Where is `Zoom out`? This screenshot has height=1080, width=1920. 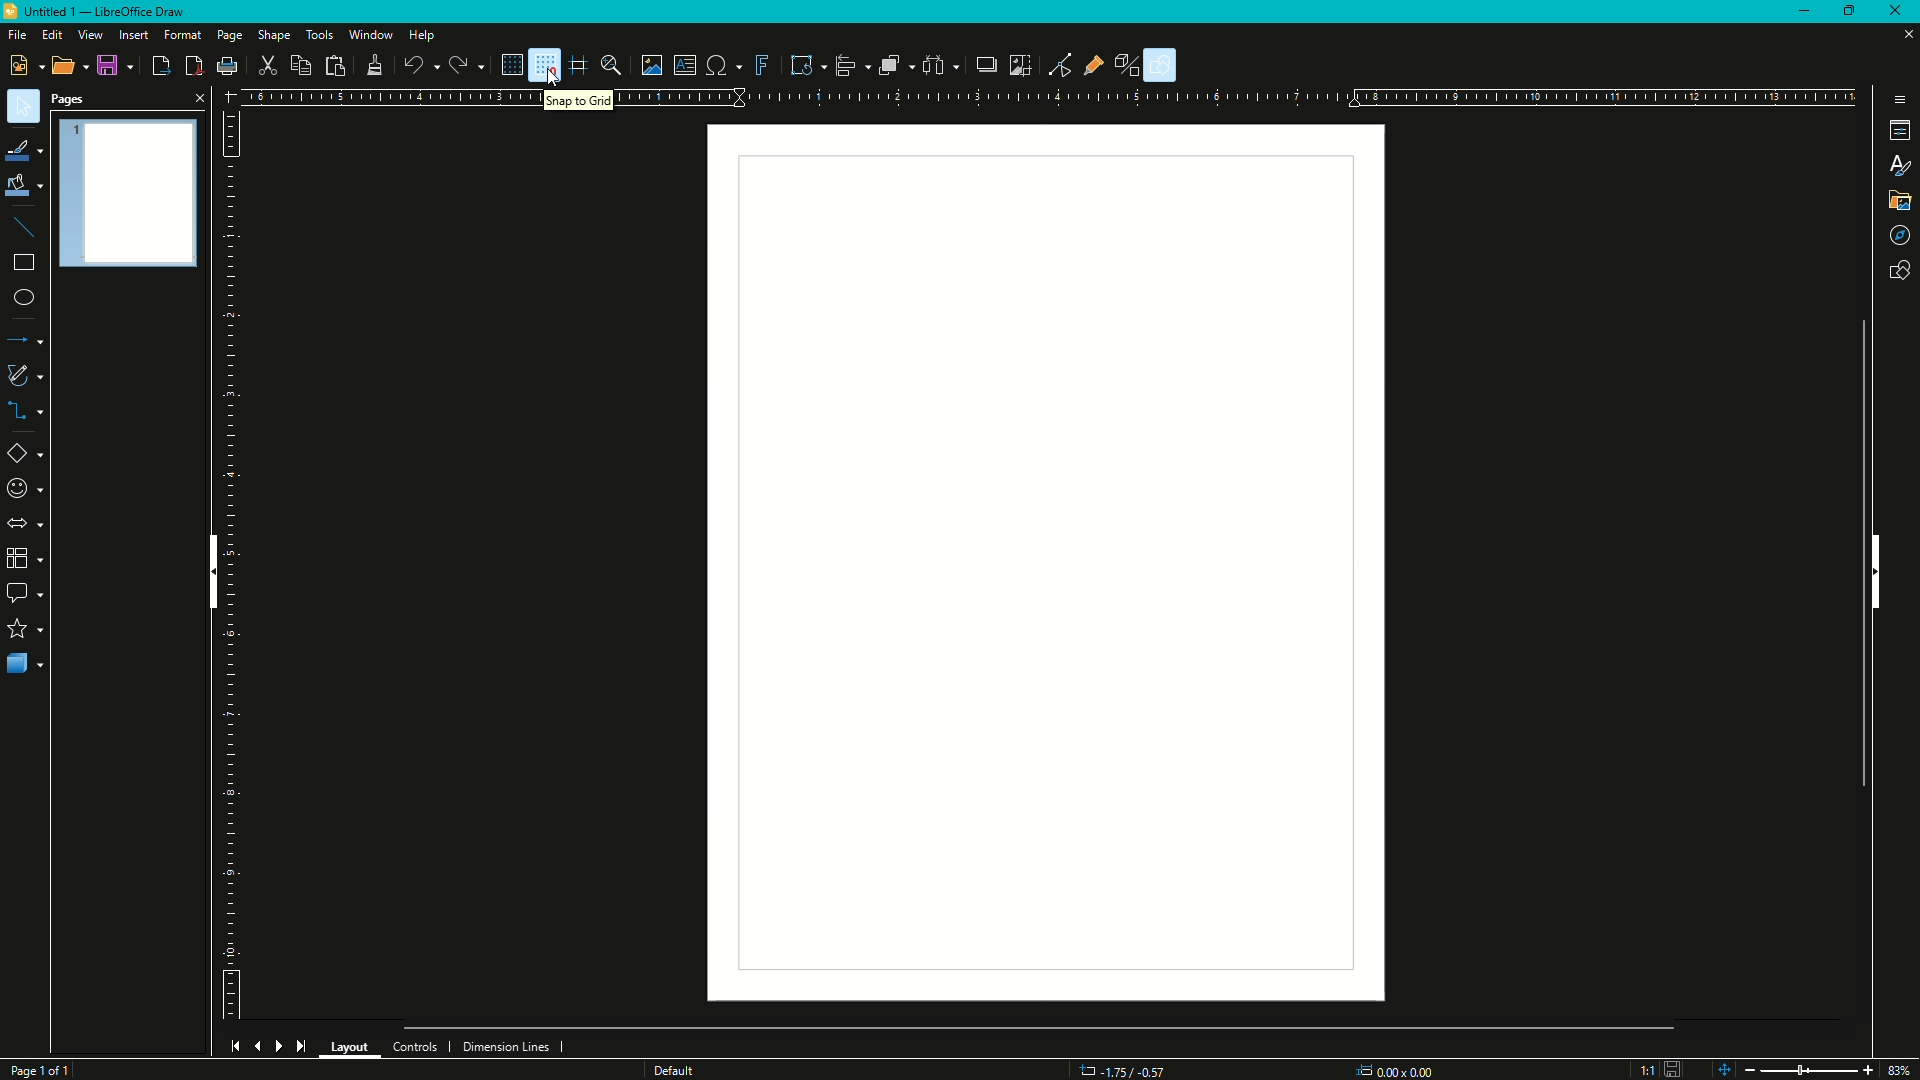 Zoom out is located at coordinates (1749, 1066).